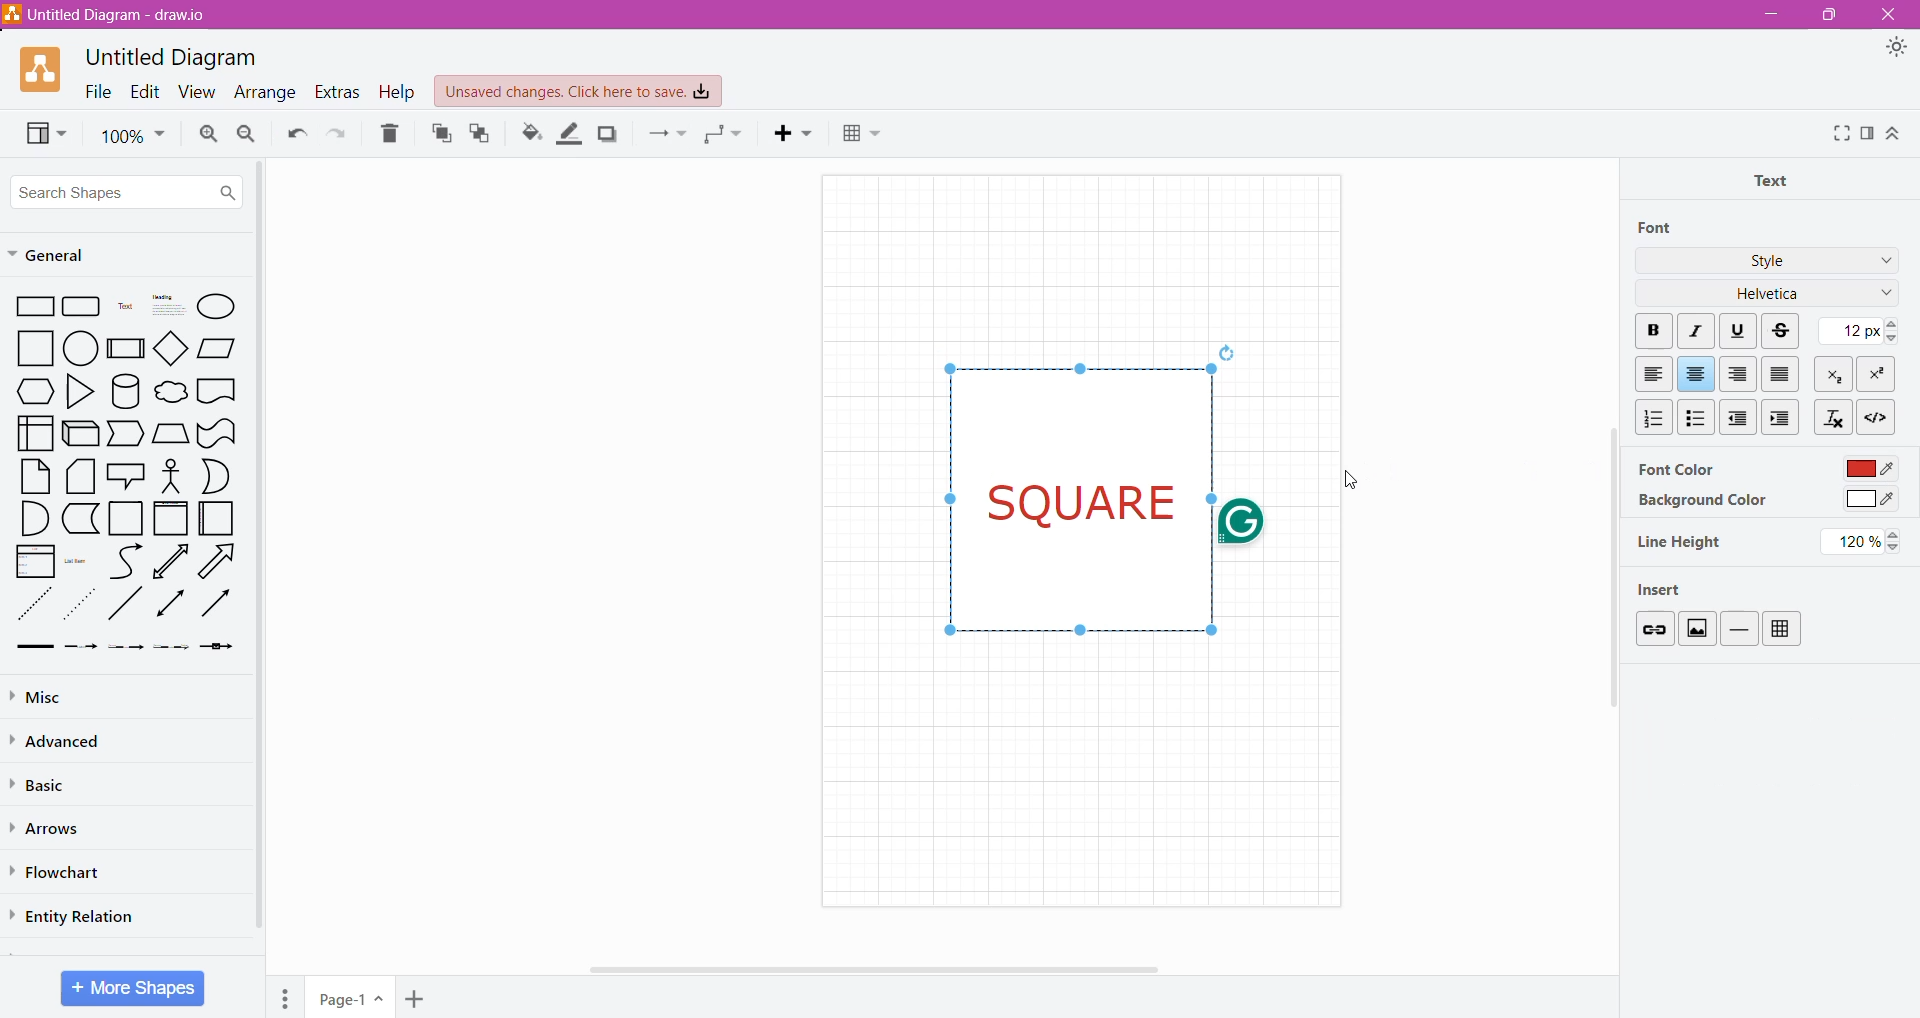 The width and height of the screenshot is (1920, 1018). I want to click on Dotted Arrow , so click(79, 605).